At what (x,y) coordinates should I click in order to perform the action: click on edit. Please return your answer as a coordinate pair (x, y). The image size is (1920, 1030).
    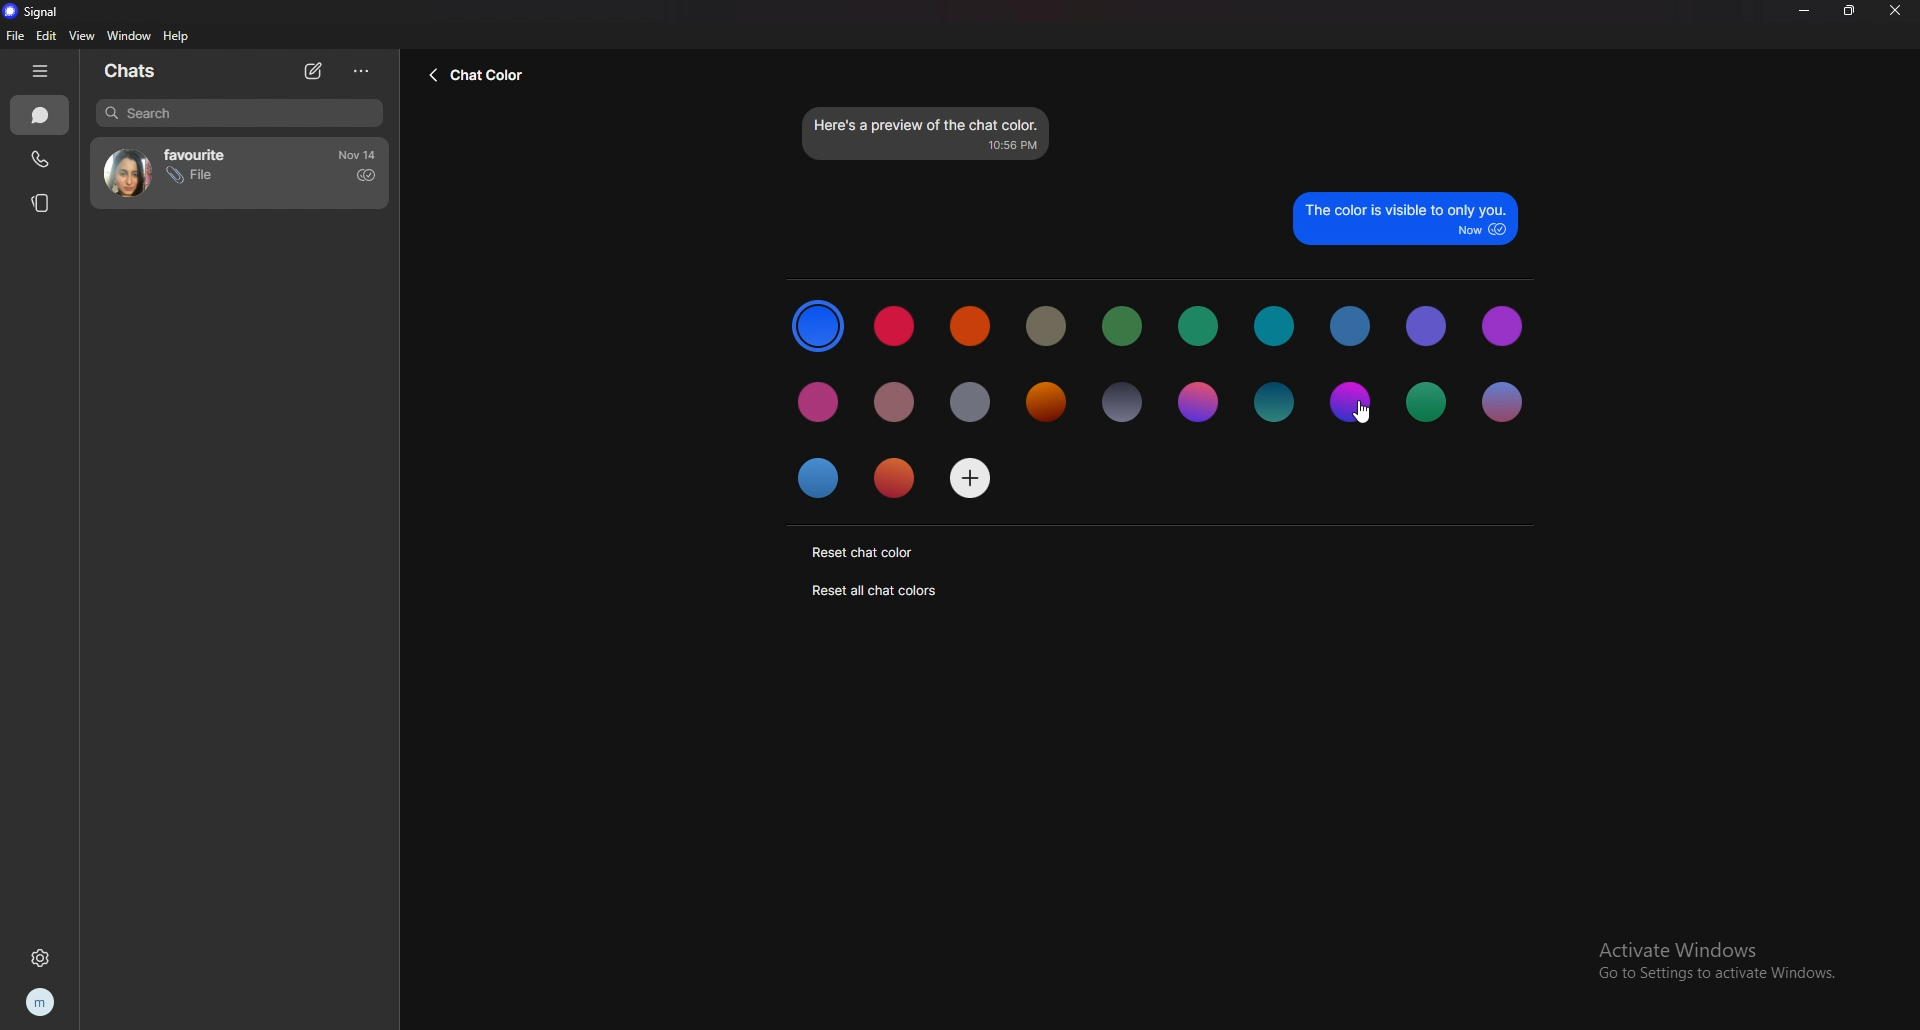
    Looking at the image, I should click on (47, 36).